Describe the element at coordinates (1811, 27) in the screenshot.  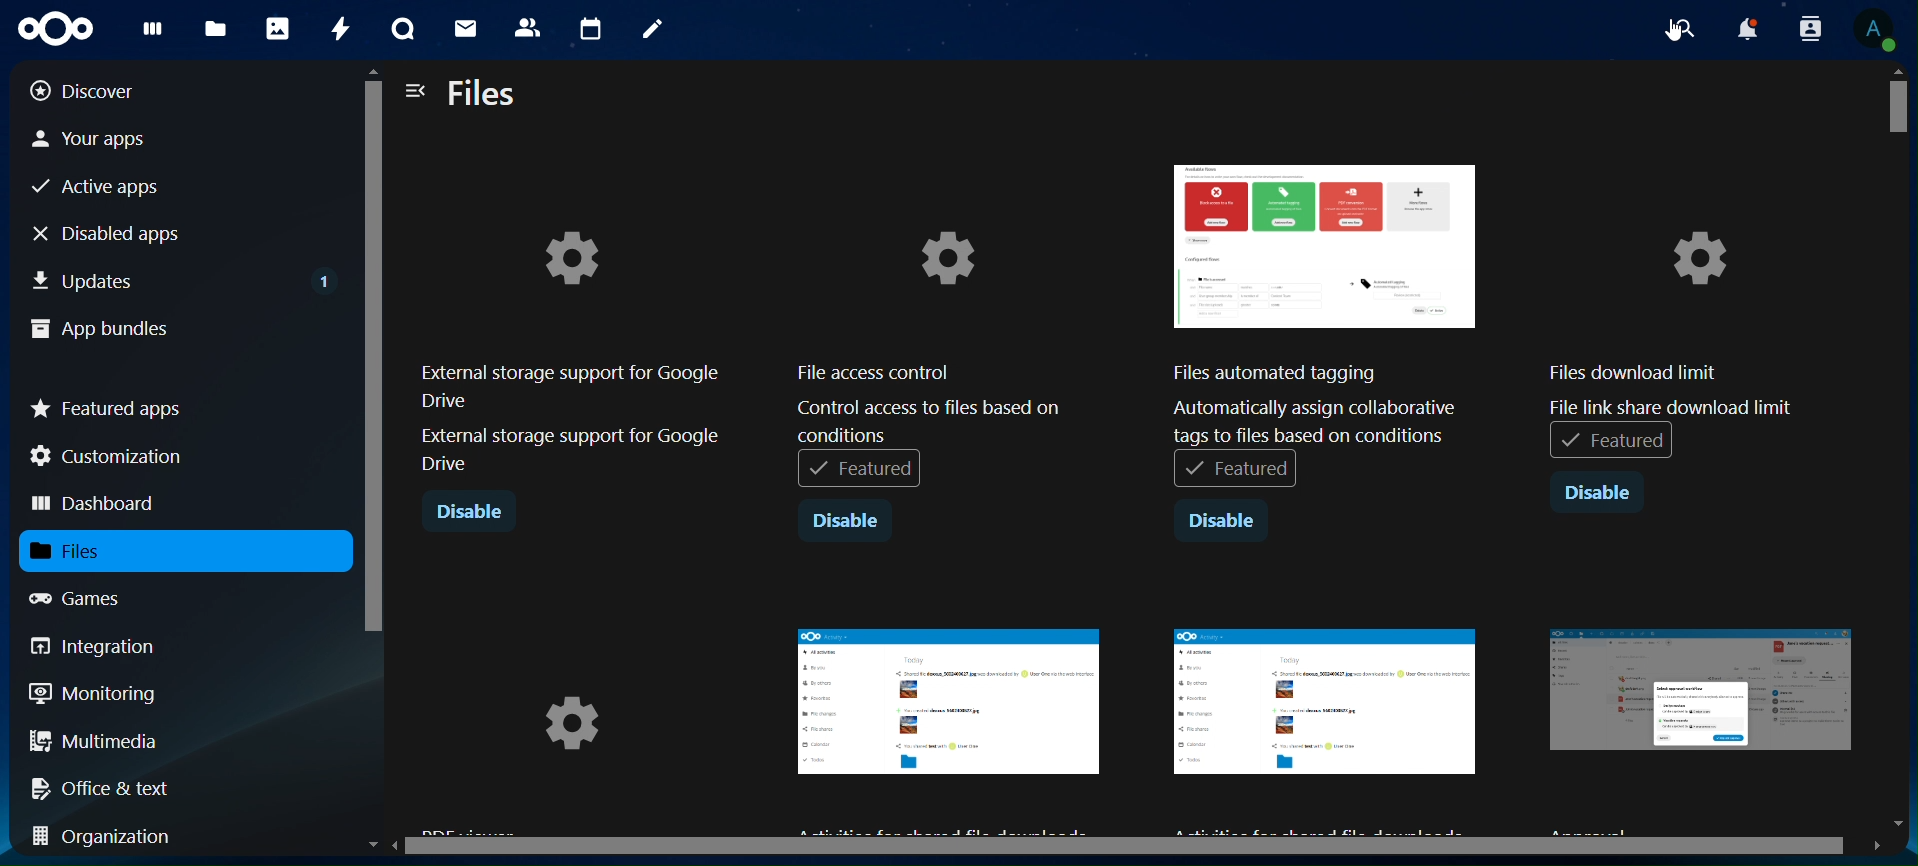
I see `search profile` at that location.